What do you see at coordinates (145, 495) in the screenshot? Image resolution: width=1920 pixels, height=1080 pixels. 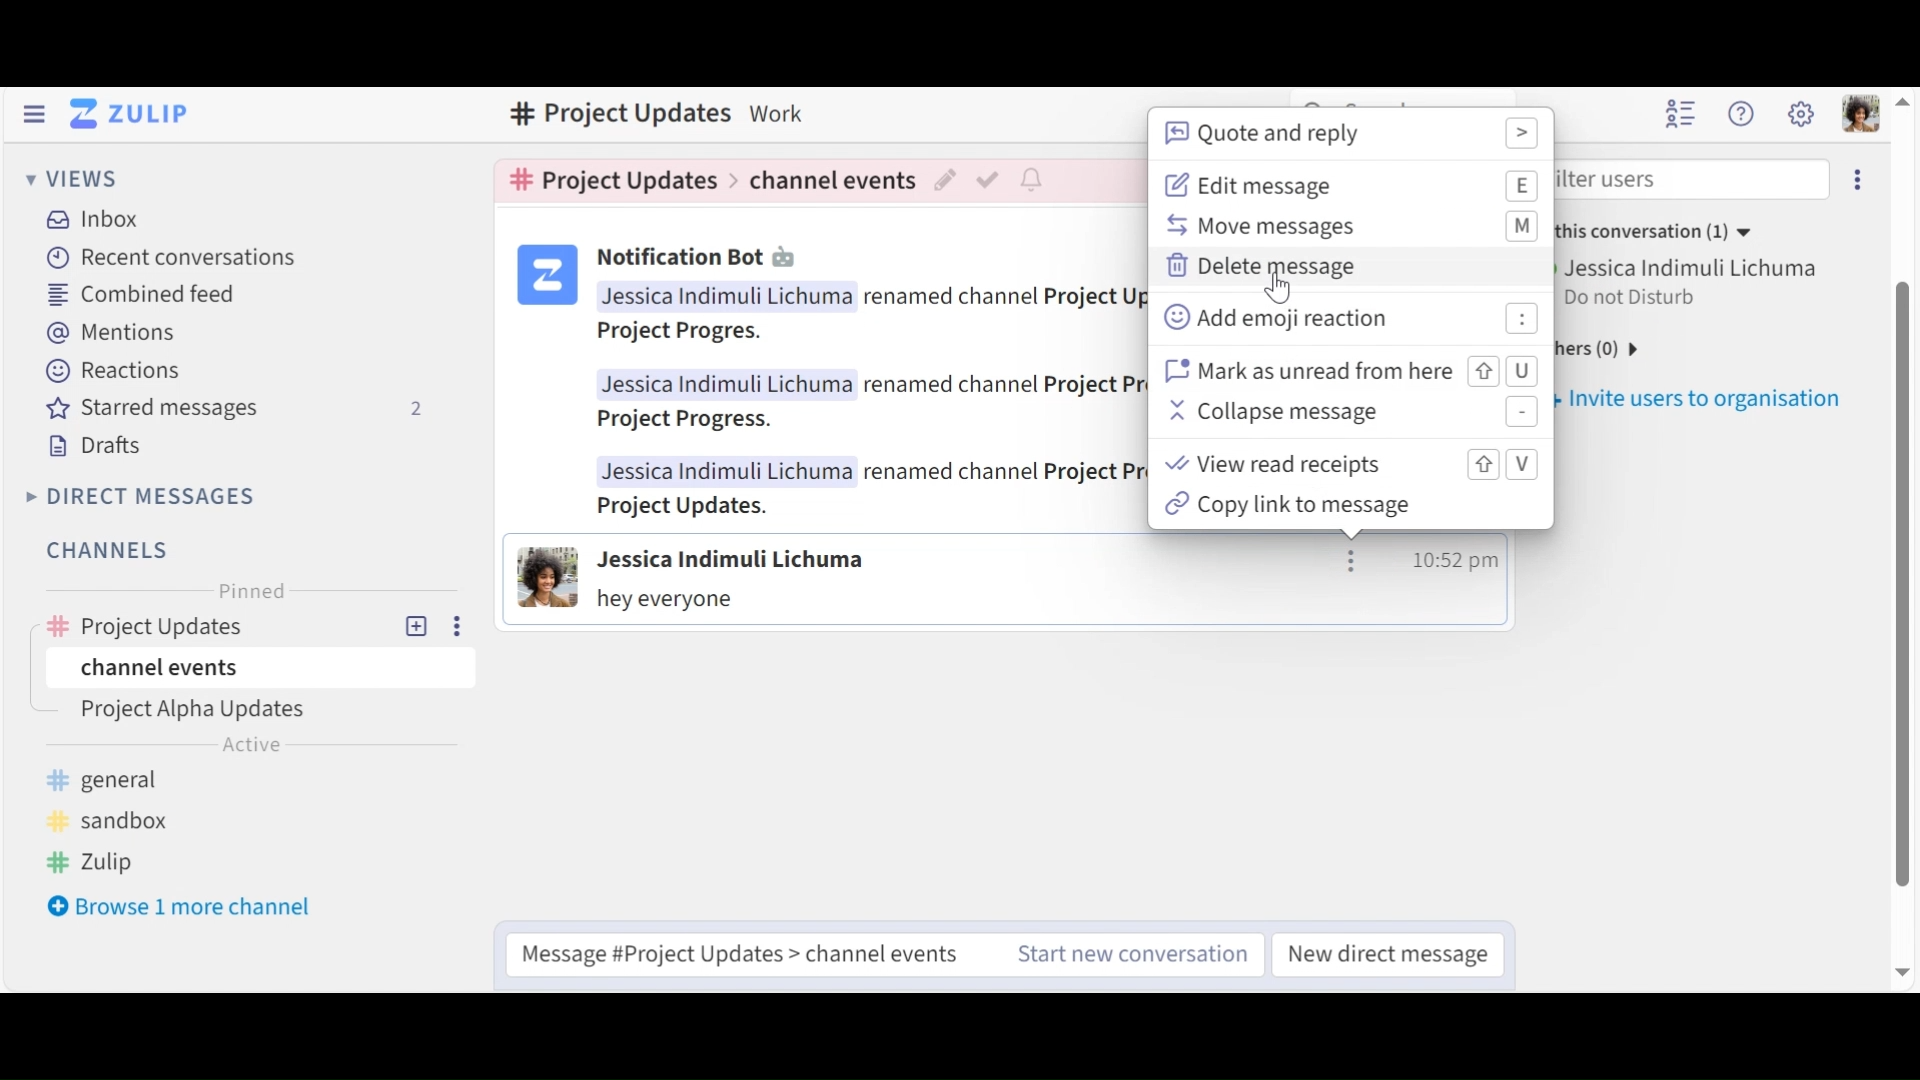 I see `Direct Messages` at bounding box center [145, 495].